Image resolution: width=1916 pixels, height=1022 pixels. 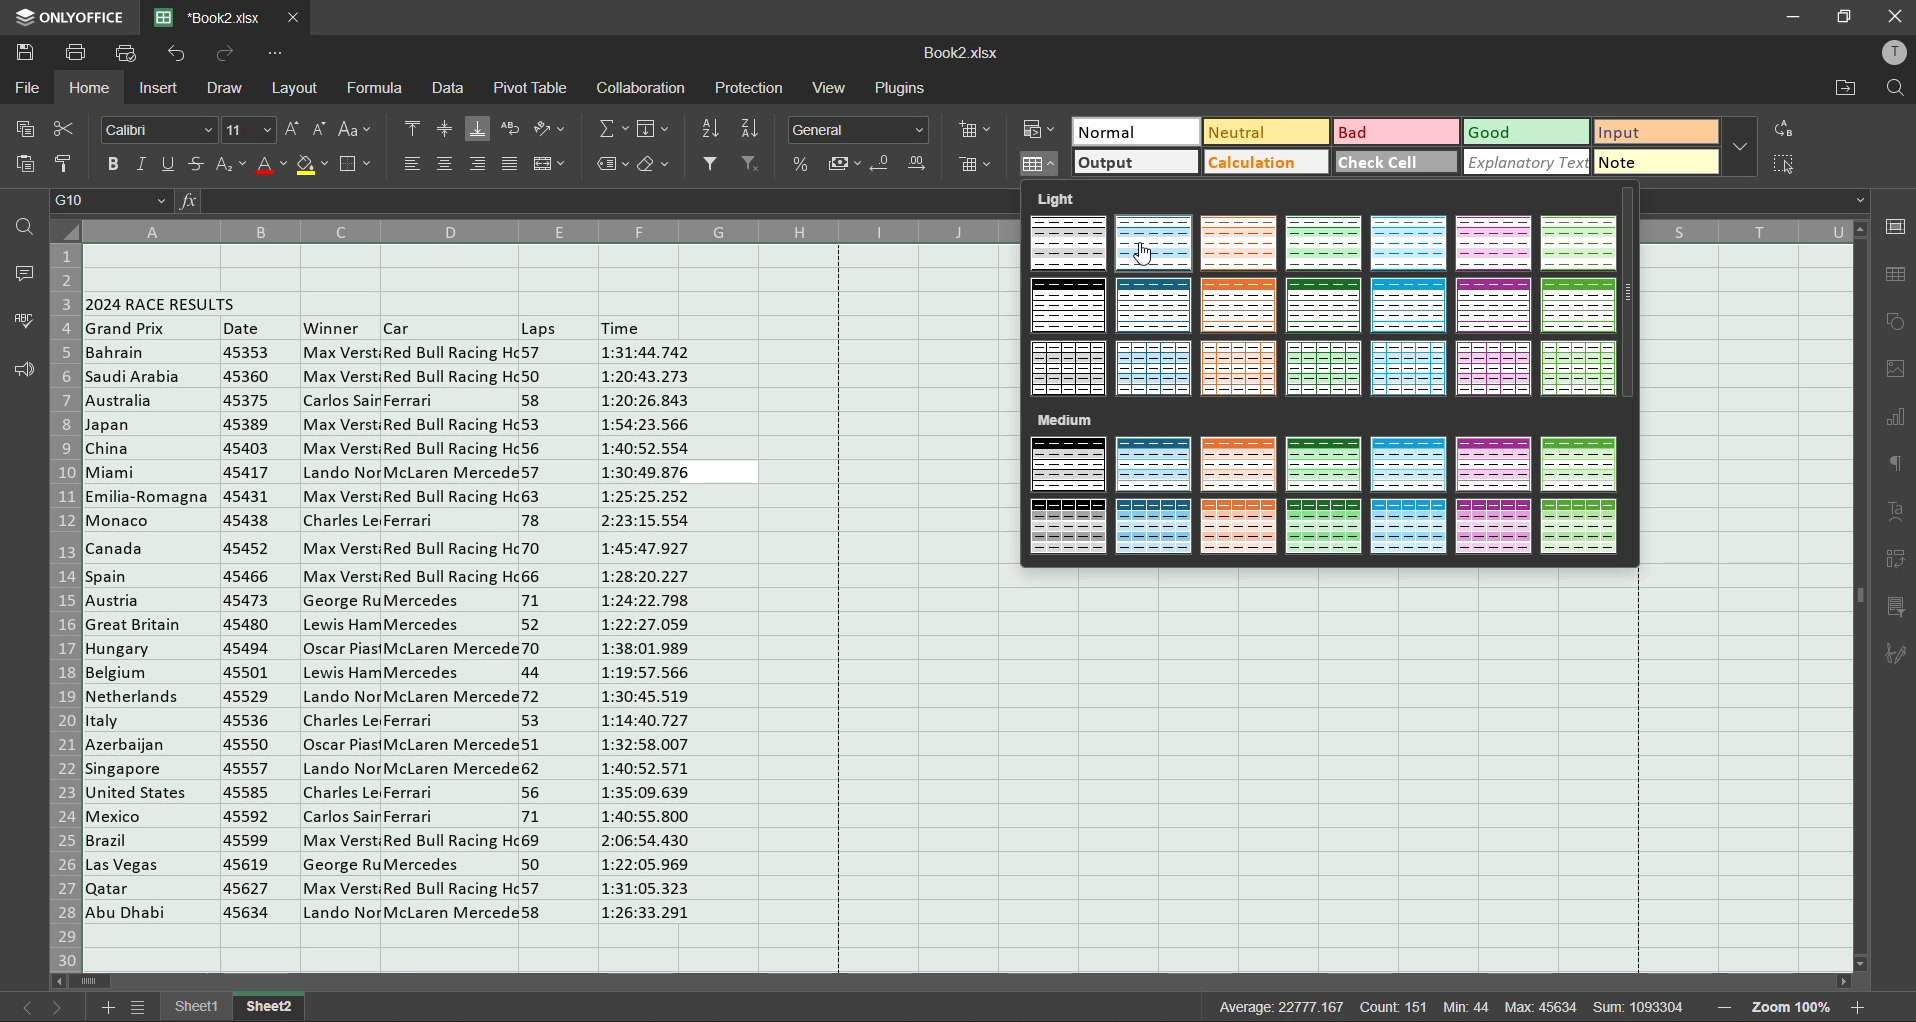 What do you see at coordinates (139, 1008) in the screenshot?
I see `sheet list` at bounding box center [139, 1008].